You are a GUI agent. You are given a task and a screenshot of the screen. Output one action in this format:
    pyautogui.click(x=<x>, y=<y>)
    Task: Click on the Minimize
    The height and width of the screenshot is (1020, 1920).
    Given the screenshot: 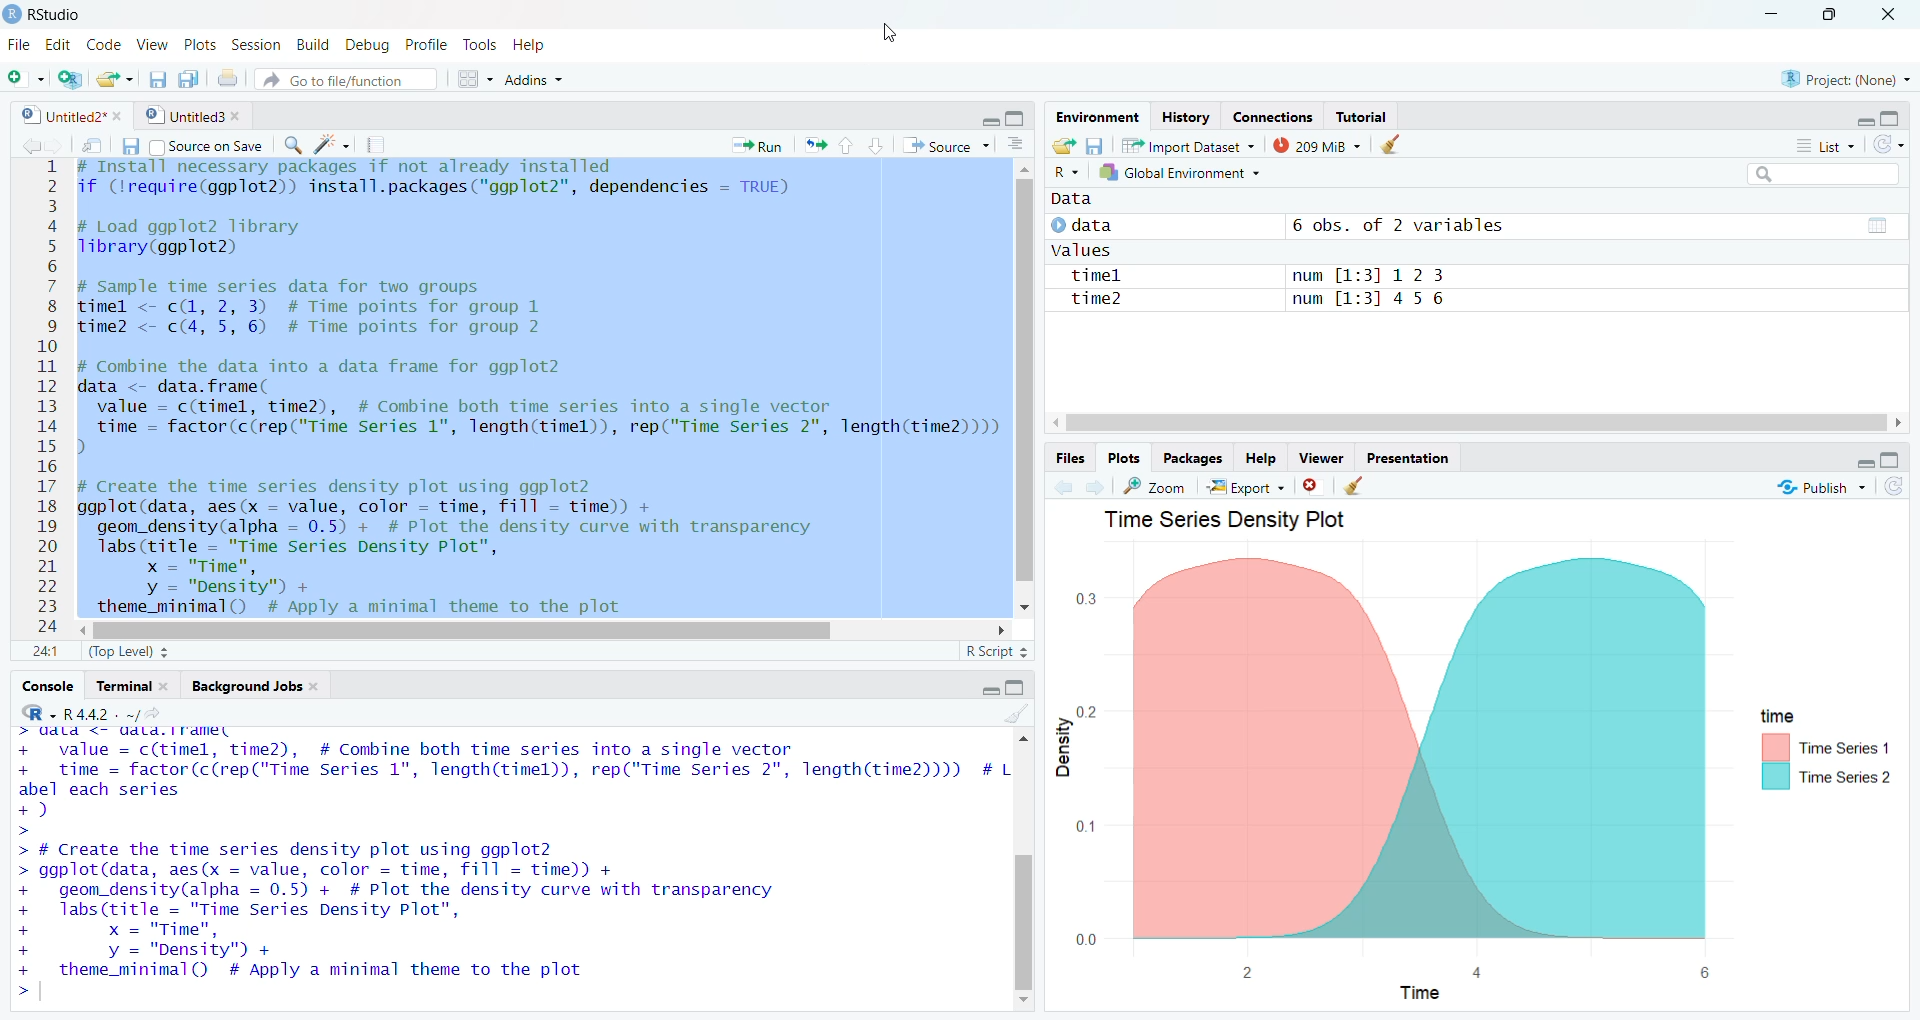 What is the action you would take?
    pyautogui.click(x=991, y=118)
    